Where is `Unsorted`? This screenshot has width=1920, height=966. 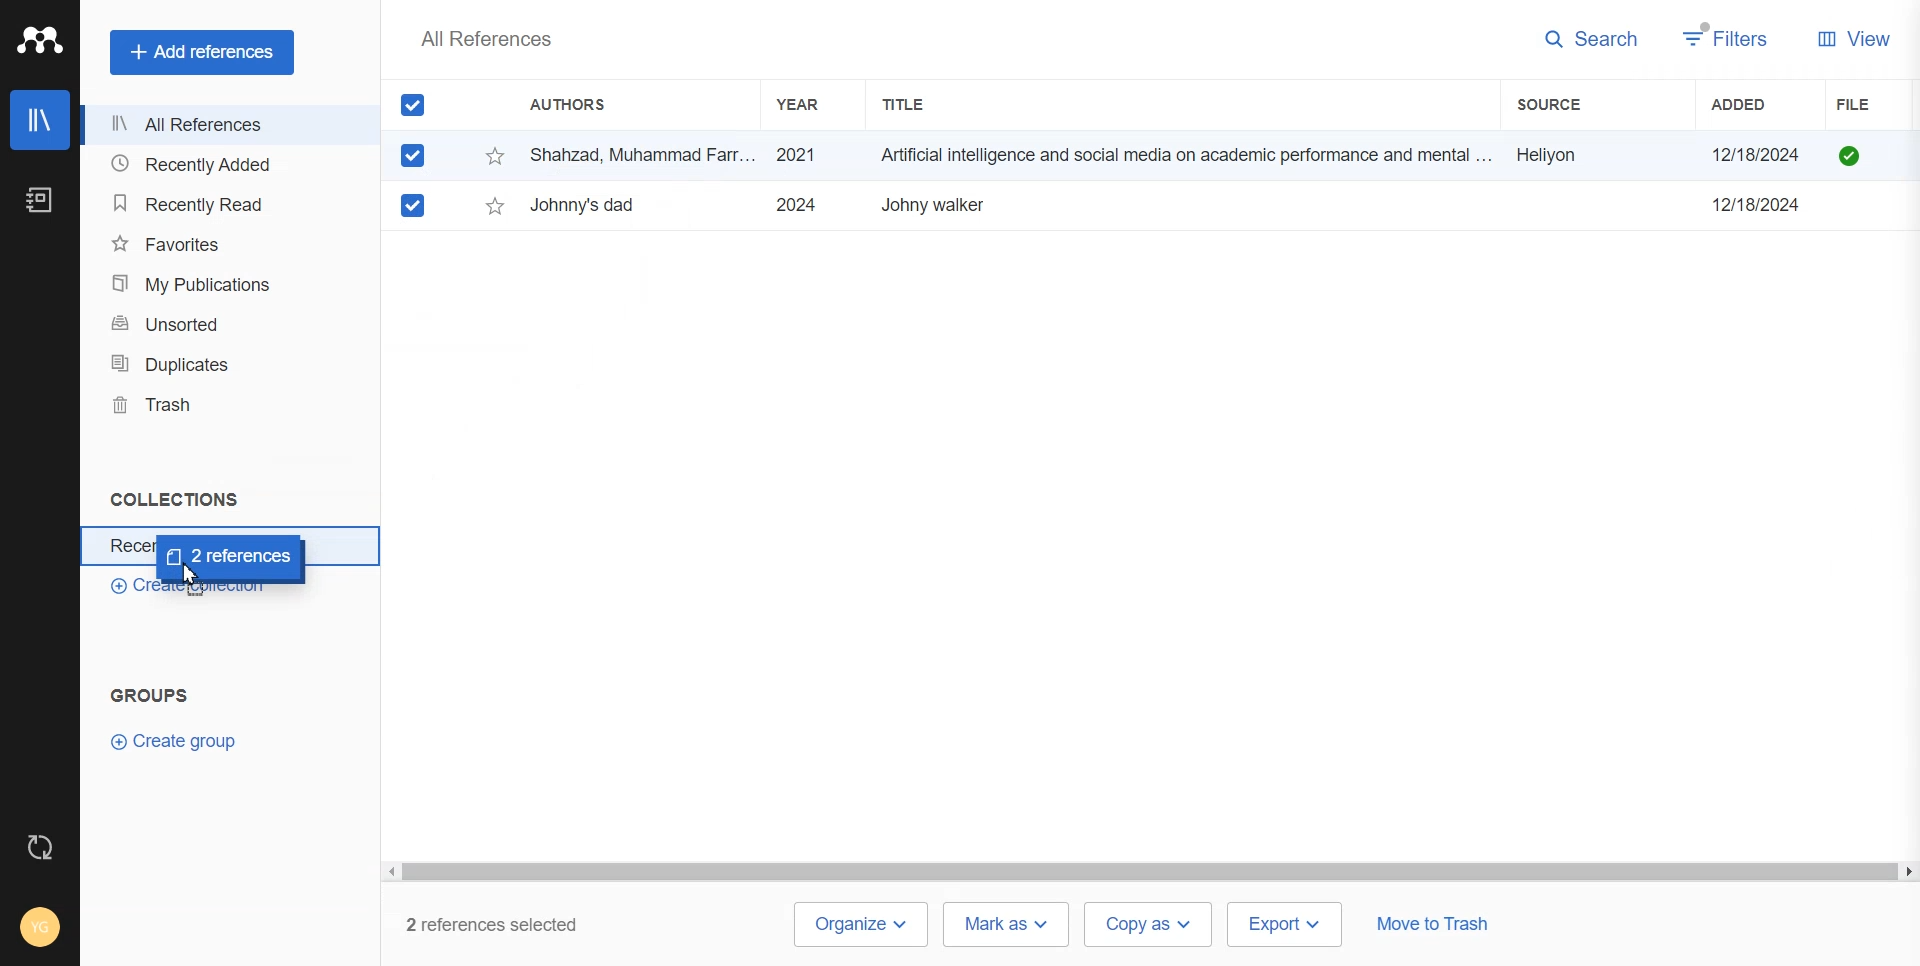
Unsorted is located at coordinates (223, 324).